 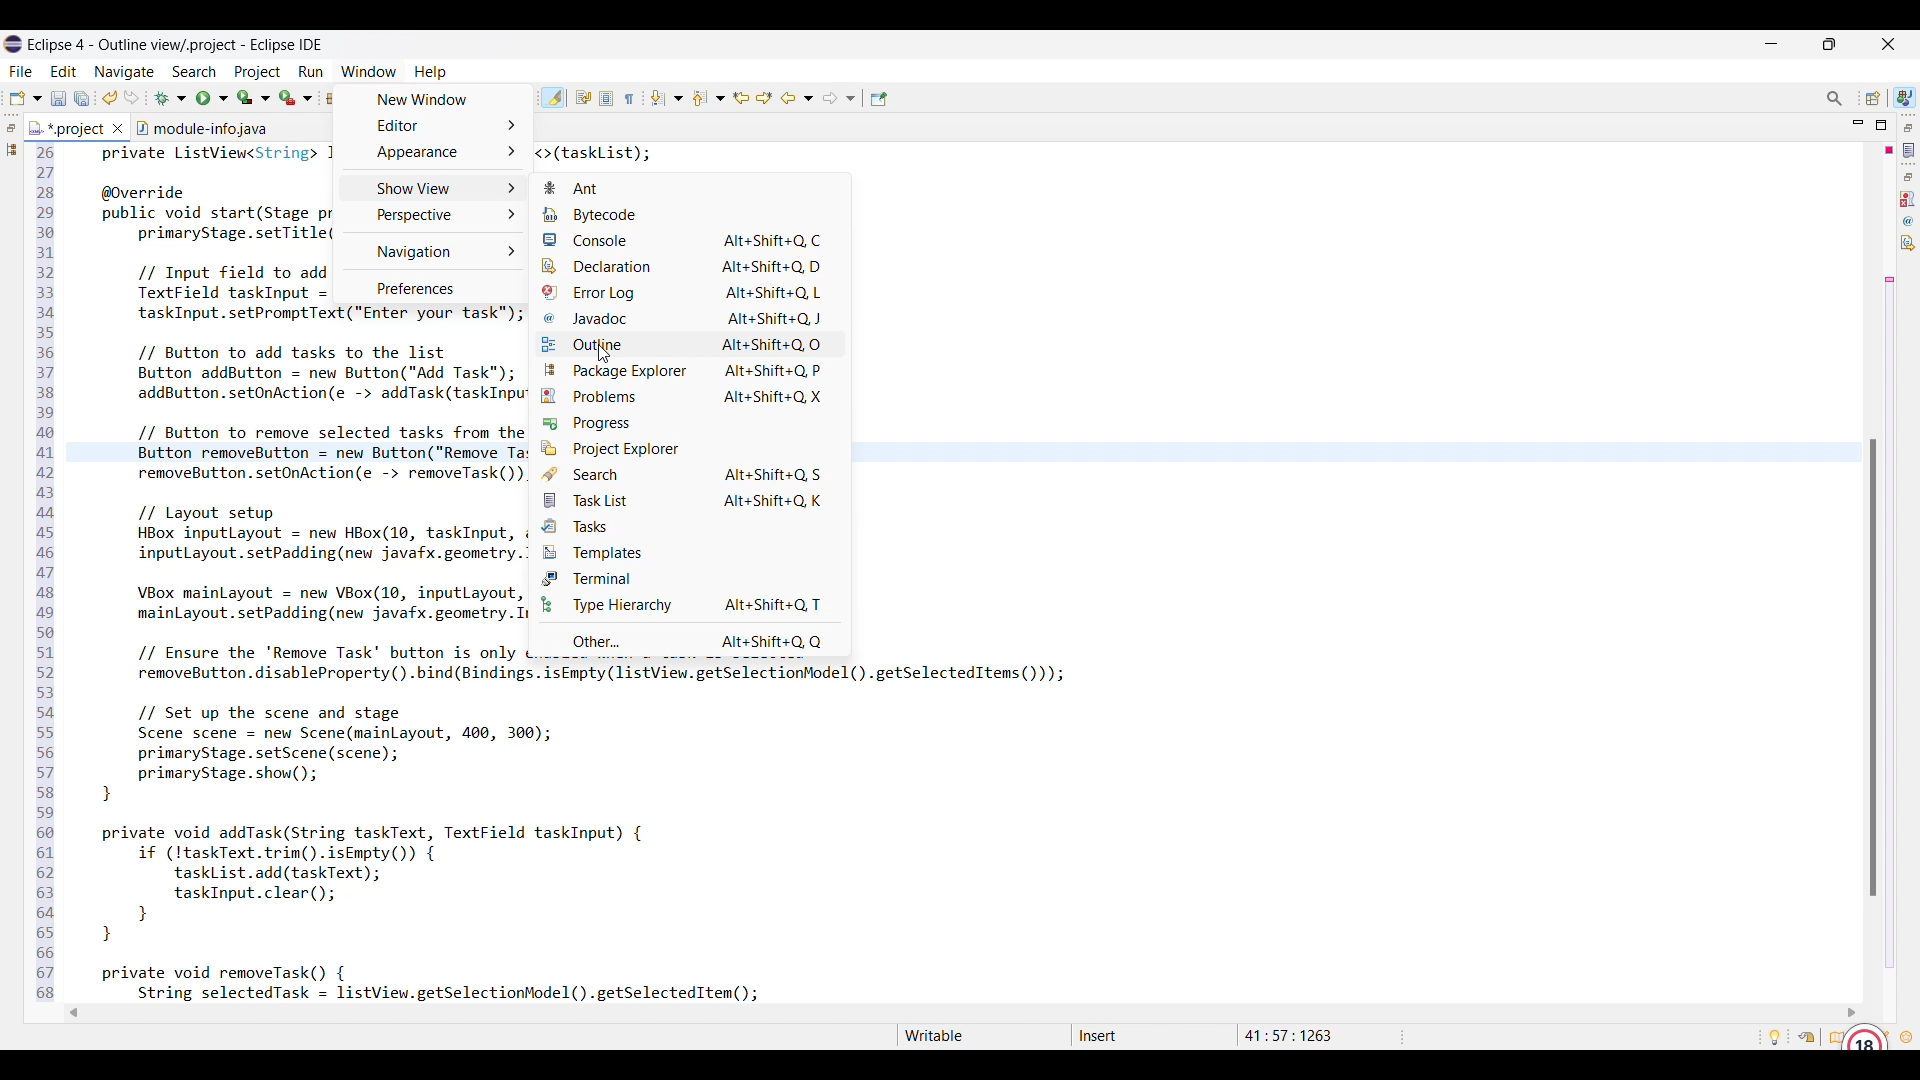 What do you see at coordinates (1835, 99) in the screenshot?
I see `Access commands and other items ` at bounding box center [1835, 99].